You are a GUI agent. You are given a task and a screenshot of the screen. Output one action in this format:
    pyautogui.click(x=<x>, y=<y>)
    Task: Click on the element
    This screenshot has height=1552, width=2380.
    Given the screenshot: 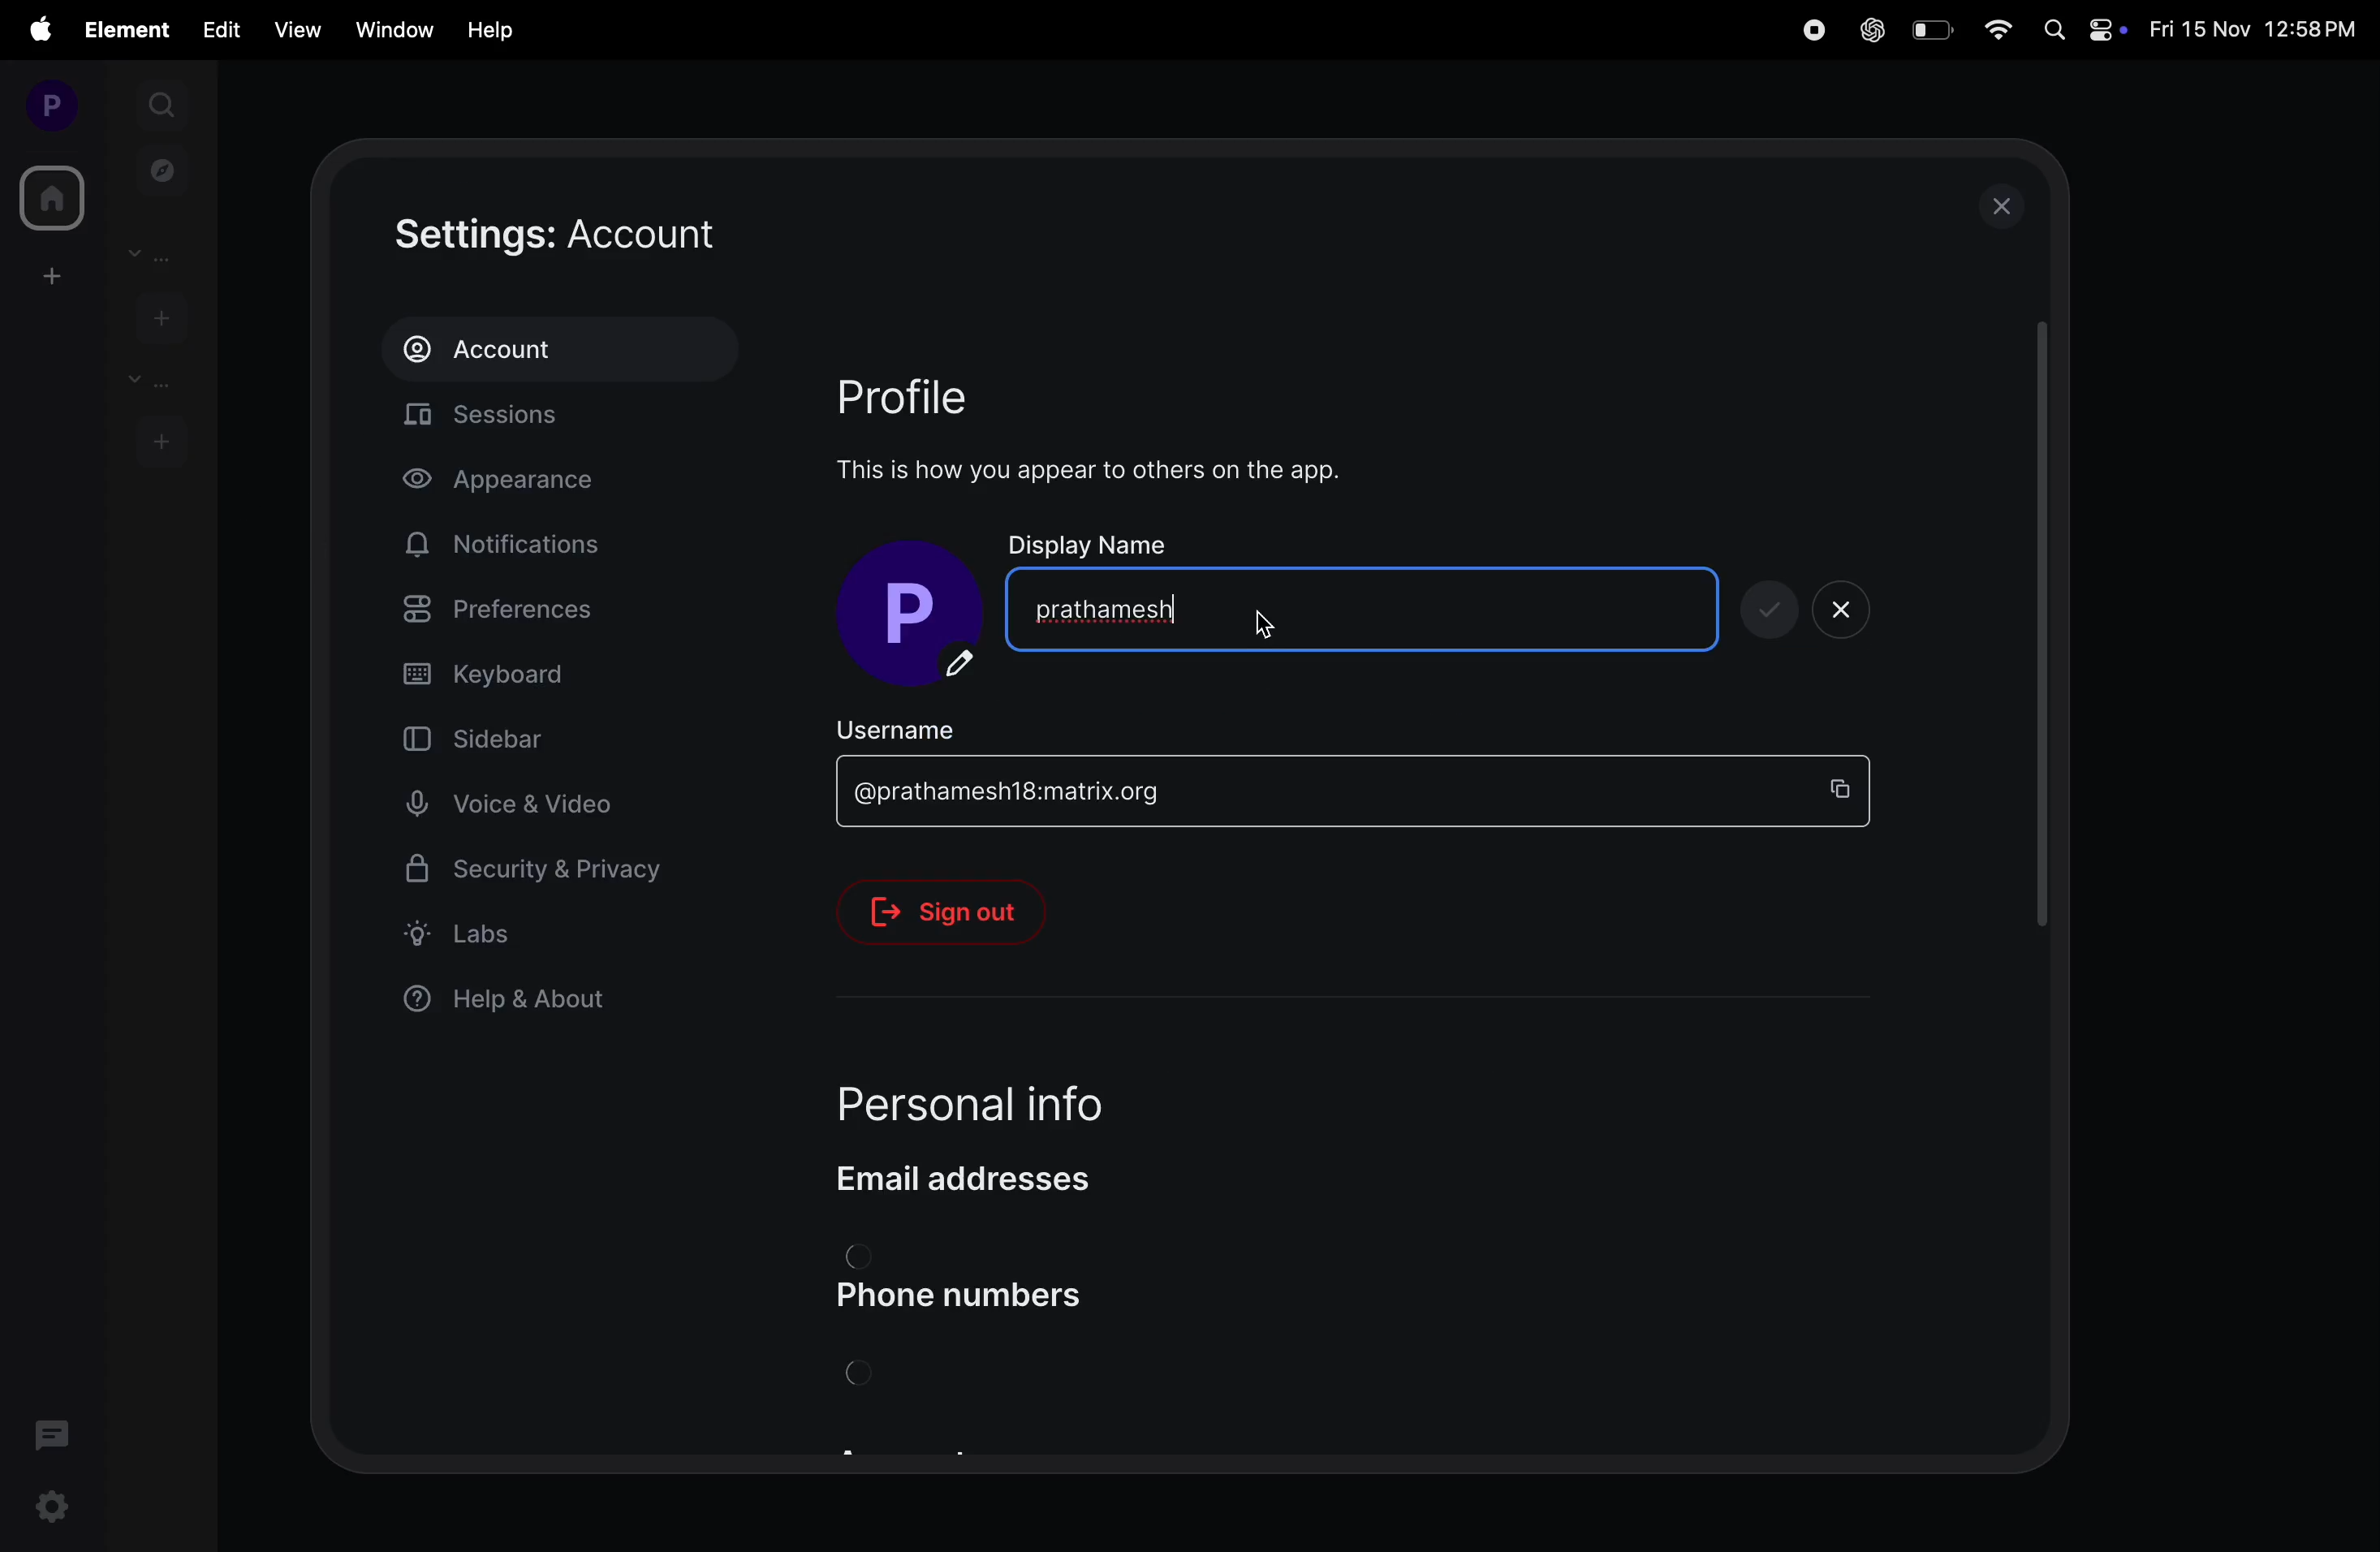 What is the action you would take?
    pyautogui.click(x=130, y=30)
    